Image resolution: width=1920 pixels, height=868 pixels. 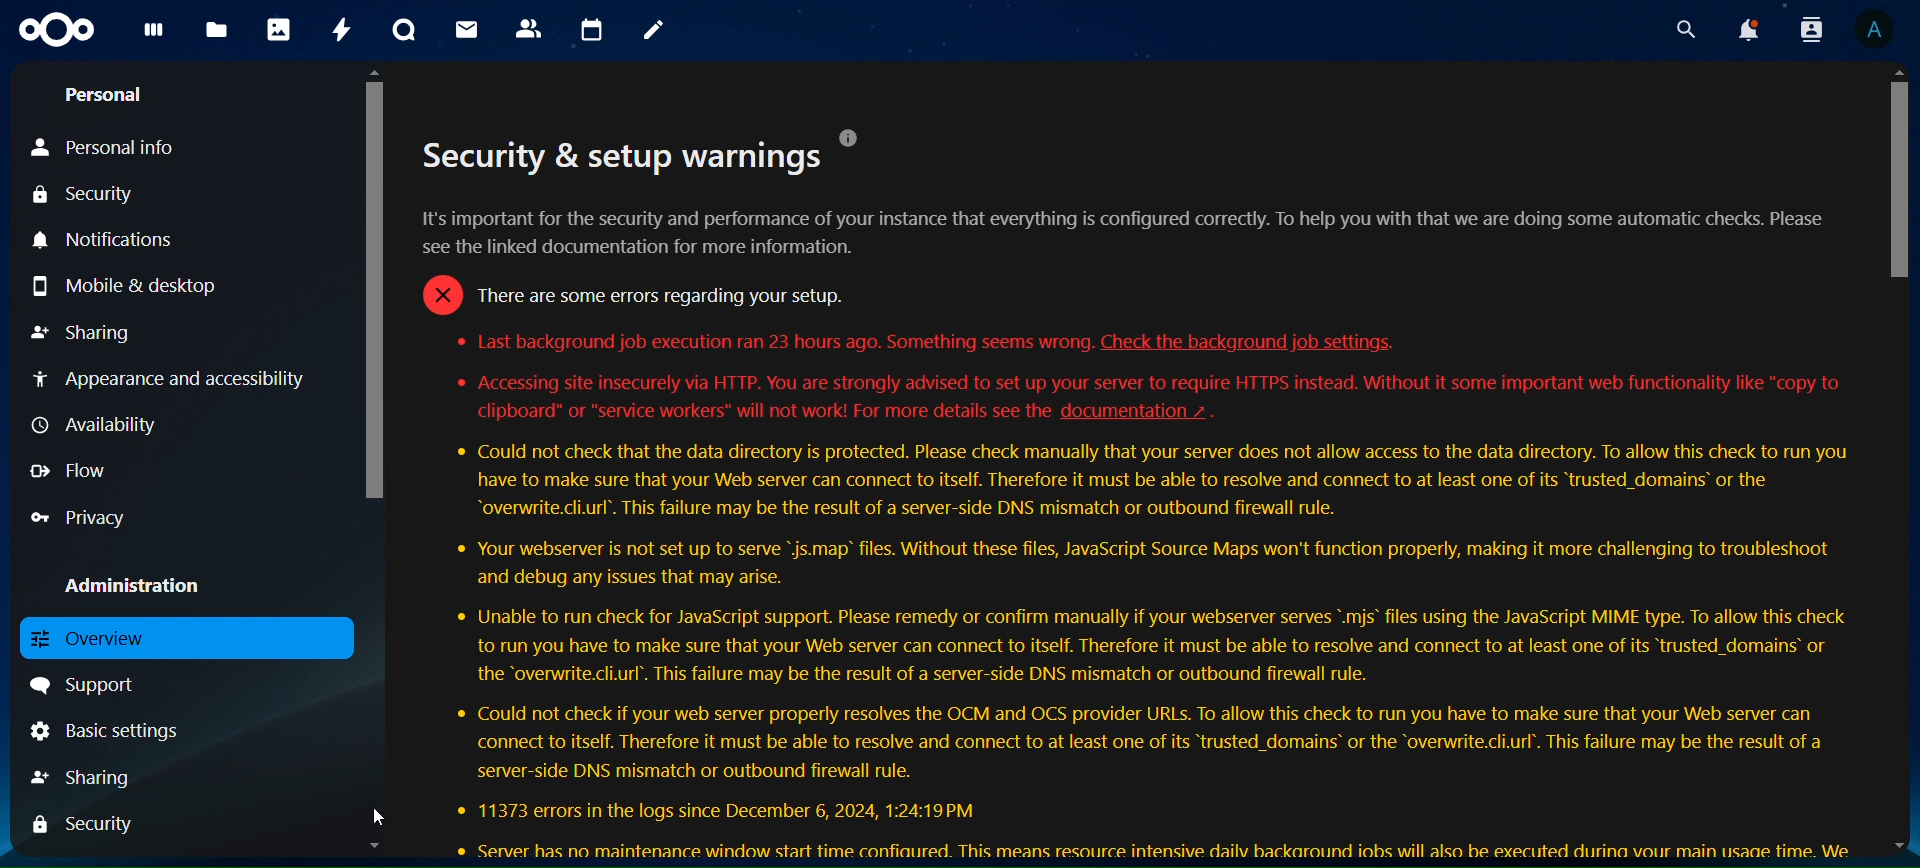 I want to click on mail, so click(x=464, y=30).